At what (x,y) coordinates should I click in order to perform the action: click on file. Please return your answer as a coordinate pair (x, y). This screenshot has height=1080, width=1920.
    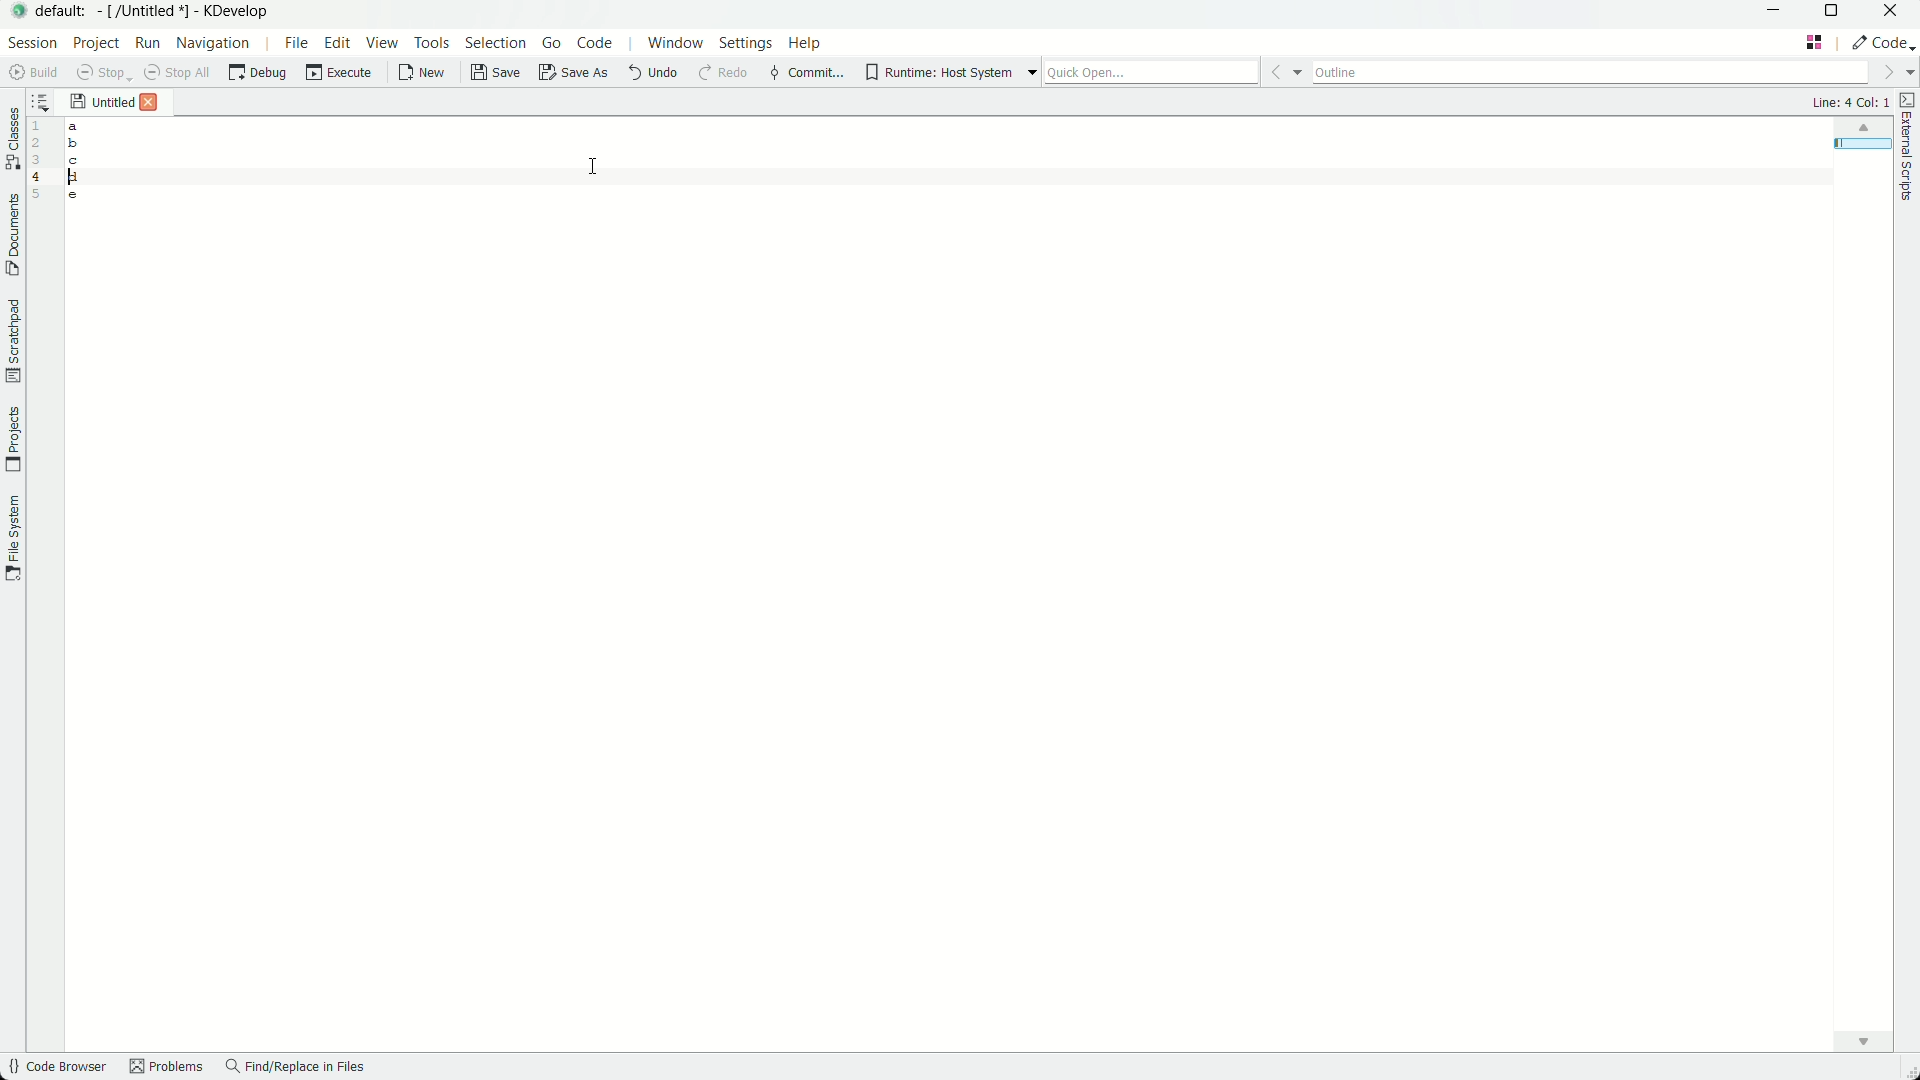
    Looking at the image, I should click on (292, 43).